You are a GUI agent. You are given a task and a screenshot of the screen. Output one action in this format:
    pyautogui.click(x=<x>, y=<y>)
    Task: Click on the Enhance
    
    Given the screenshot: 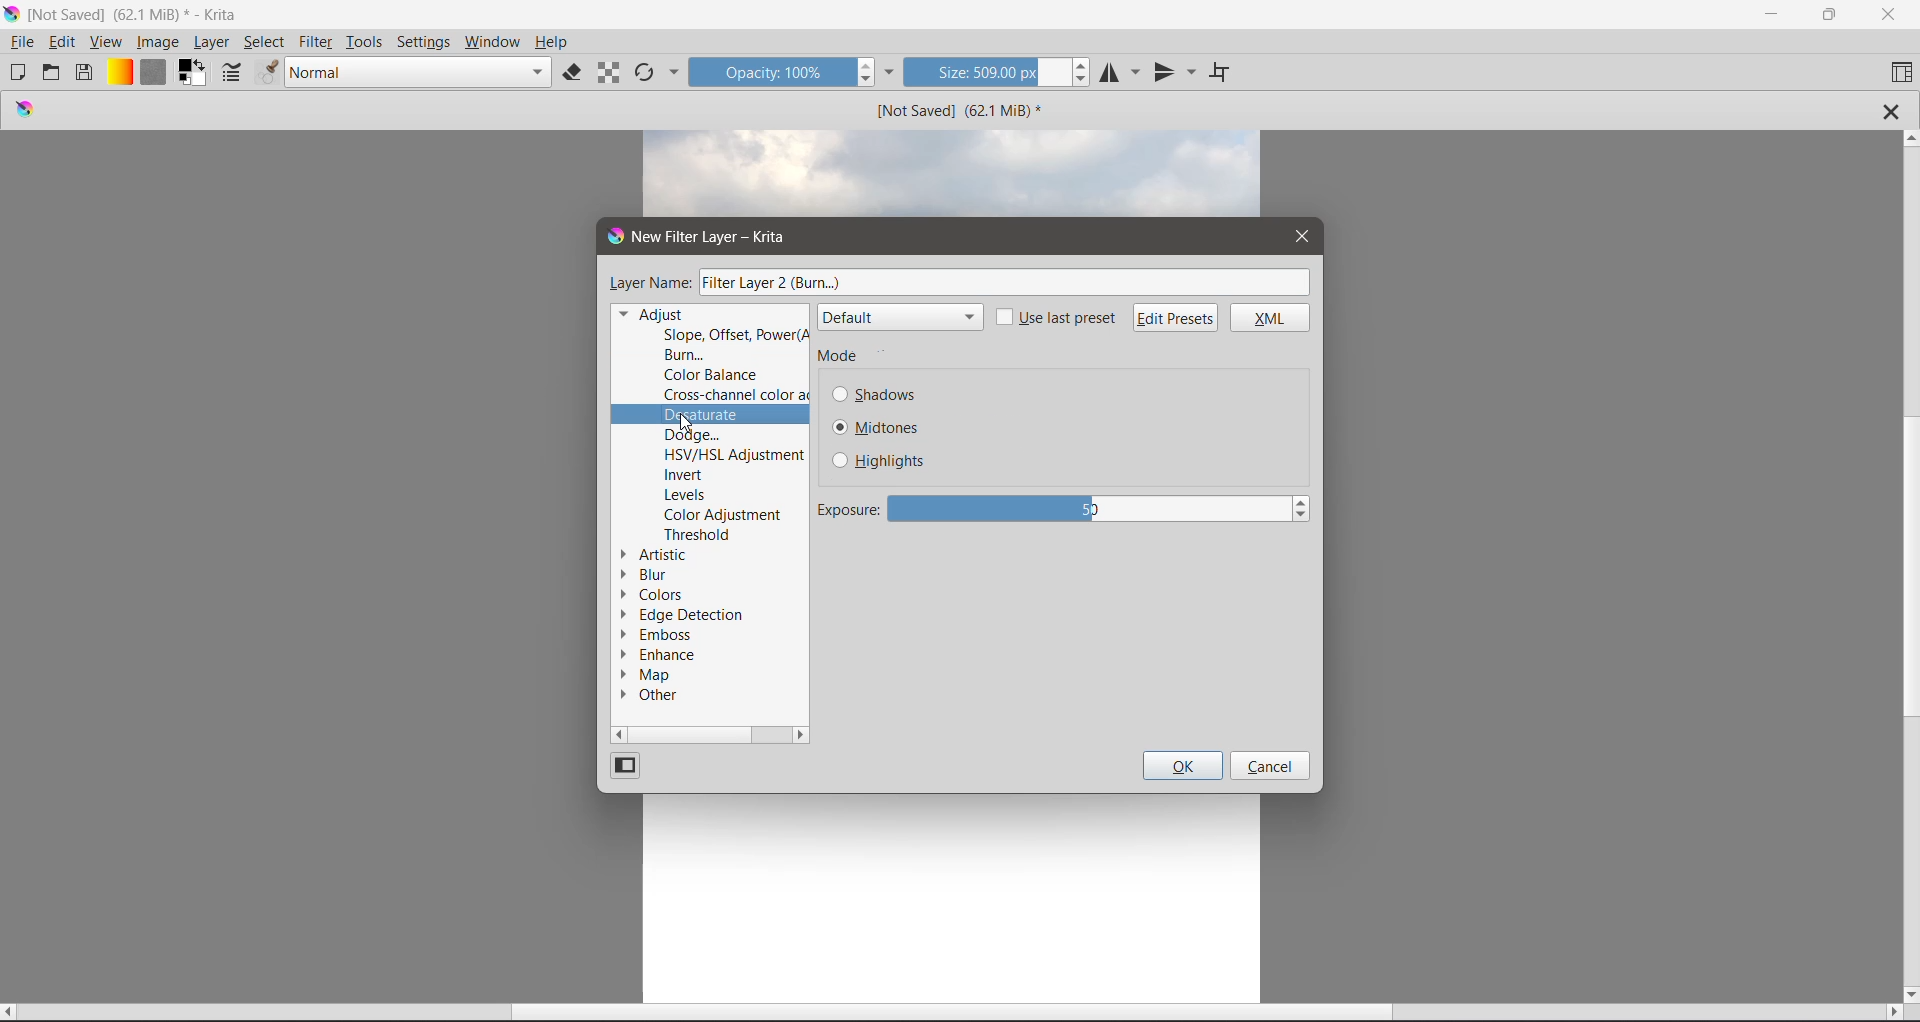 What is the action you would take?
    pyautogui.click(x=662, y=655)
    